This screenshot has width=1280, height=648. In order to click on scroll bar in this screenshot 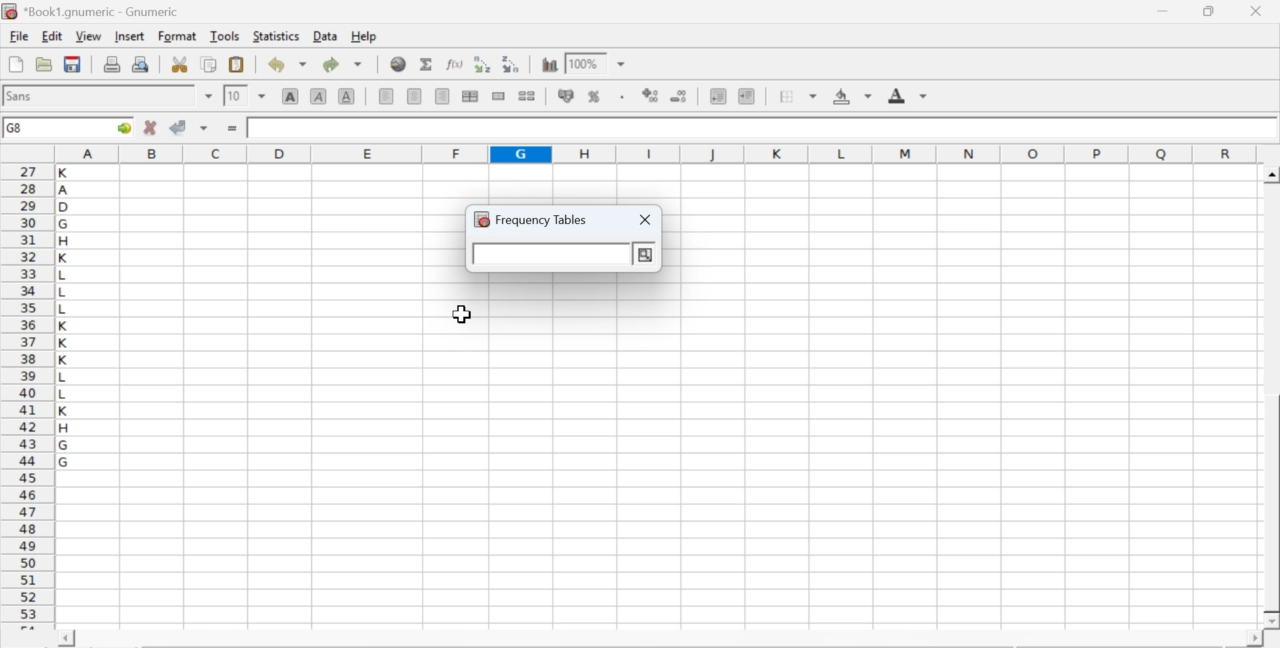, I will do `click(1272, 398)`.